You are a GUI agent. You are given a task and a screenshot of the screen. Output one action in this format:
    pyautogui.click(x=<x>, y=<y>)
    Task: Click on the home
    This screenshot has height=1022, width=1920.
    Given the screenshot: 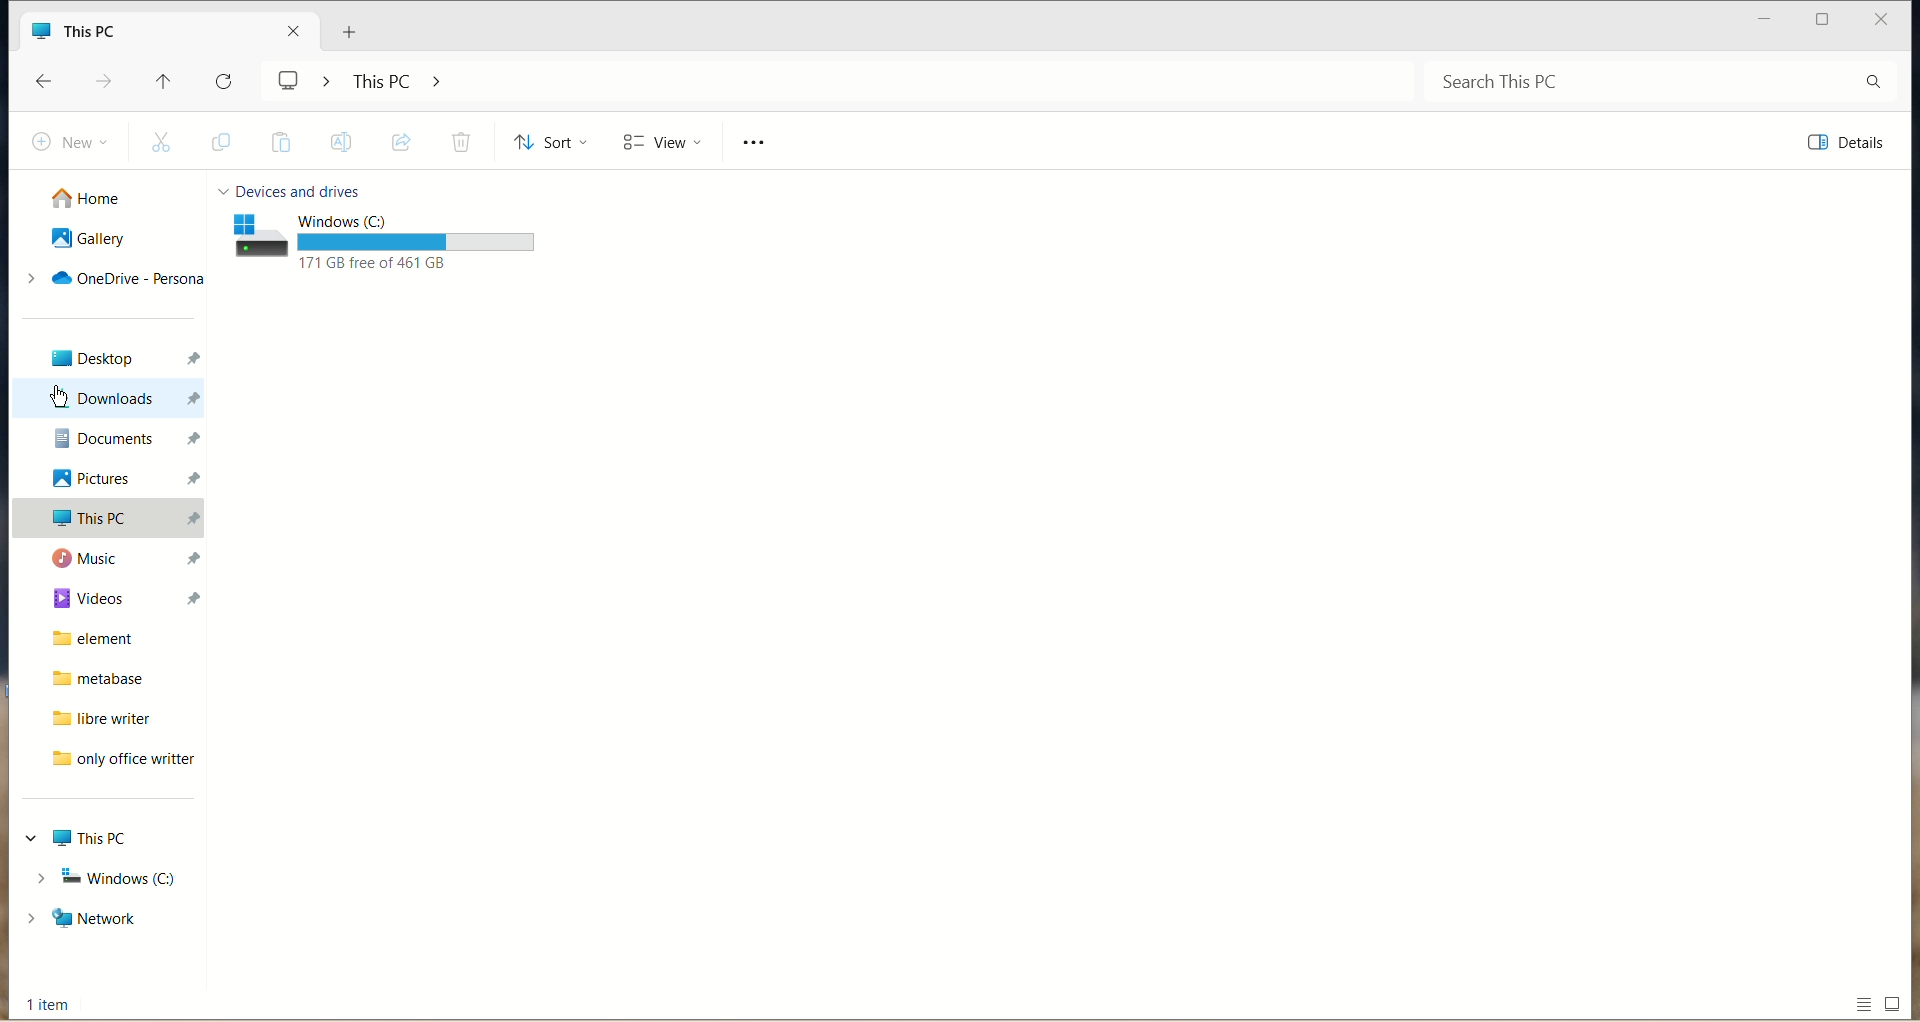 What is the action you would take?
    pyautogui.click(x=96, y=196)
    